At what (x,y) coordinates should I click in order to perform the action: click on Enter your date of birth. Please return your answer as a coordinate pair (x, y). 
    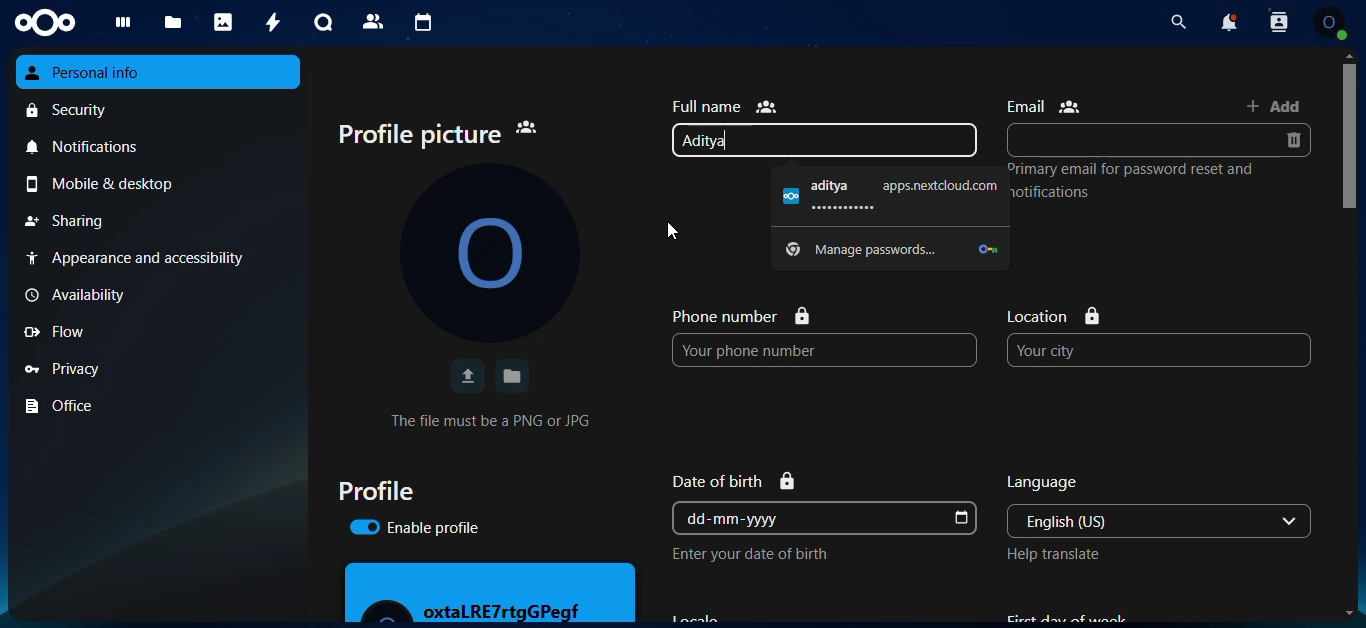
    Looking at the image, I should click on (749, 554).